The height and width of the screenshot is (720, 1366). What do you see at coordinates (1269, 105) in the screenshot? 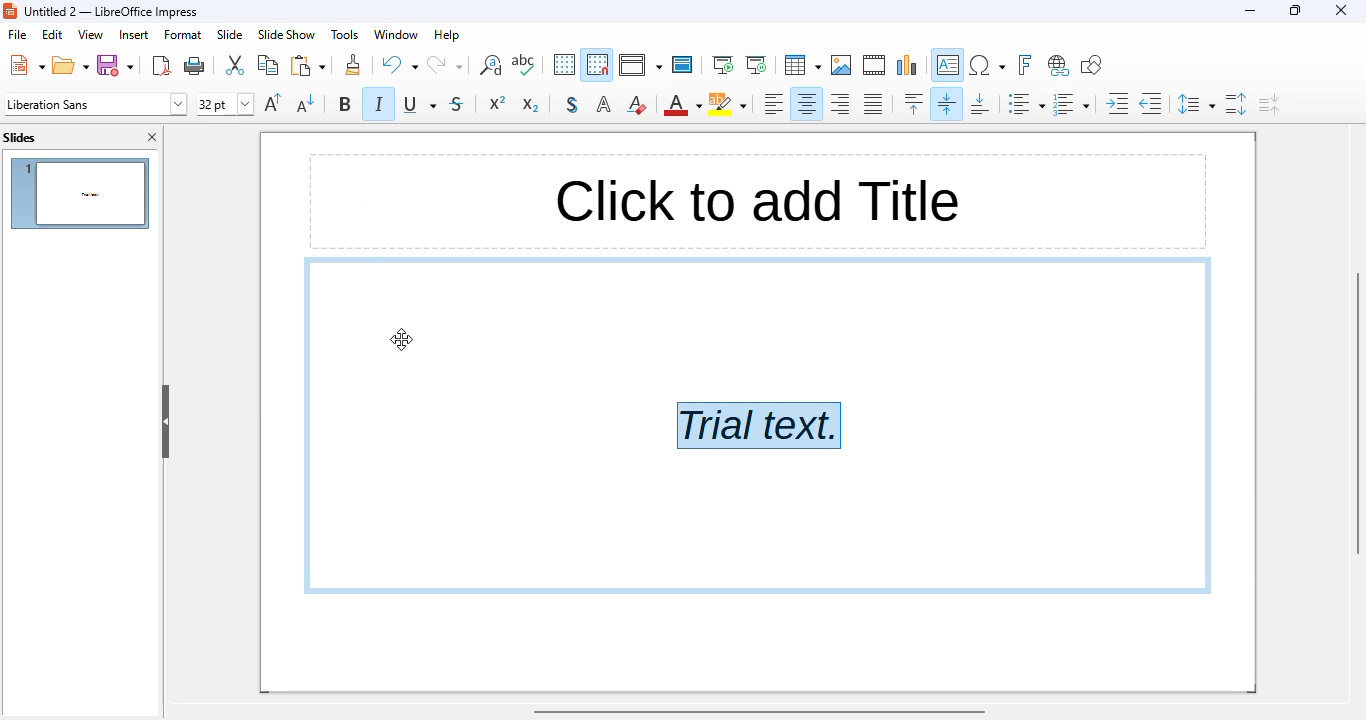
I see `decrease paragraph spacing` at bounding box center [1269, 105].